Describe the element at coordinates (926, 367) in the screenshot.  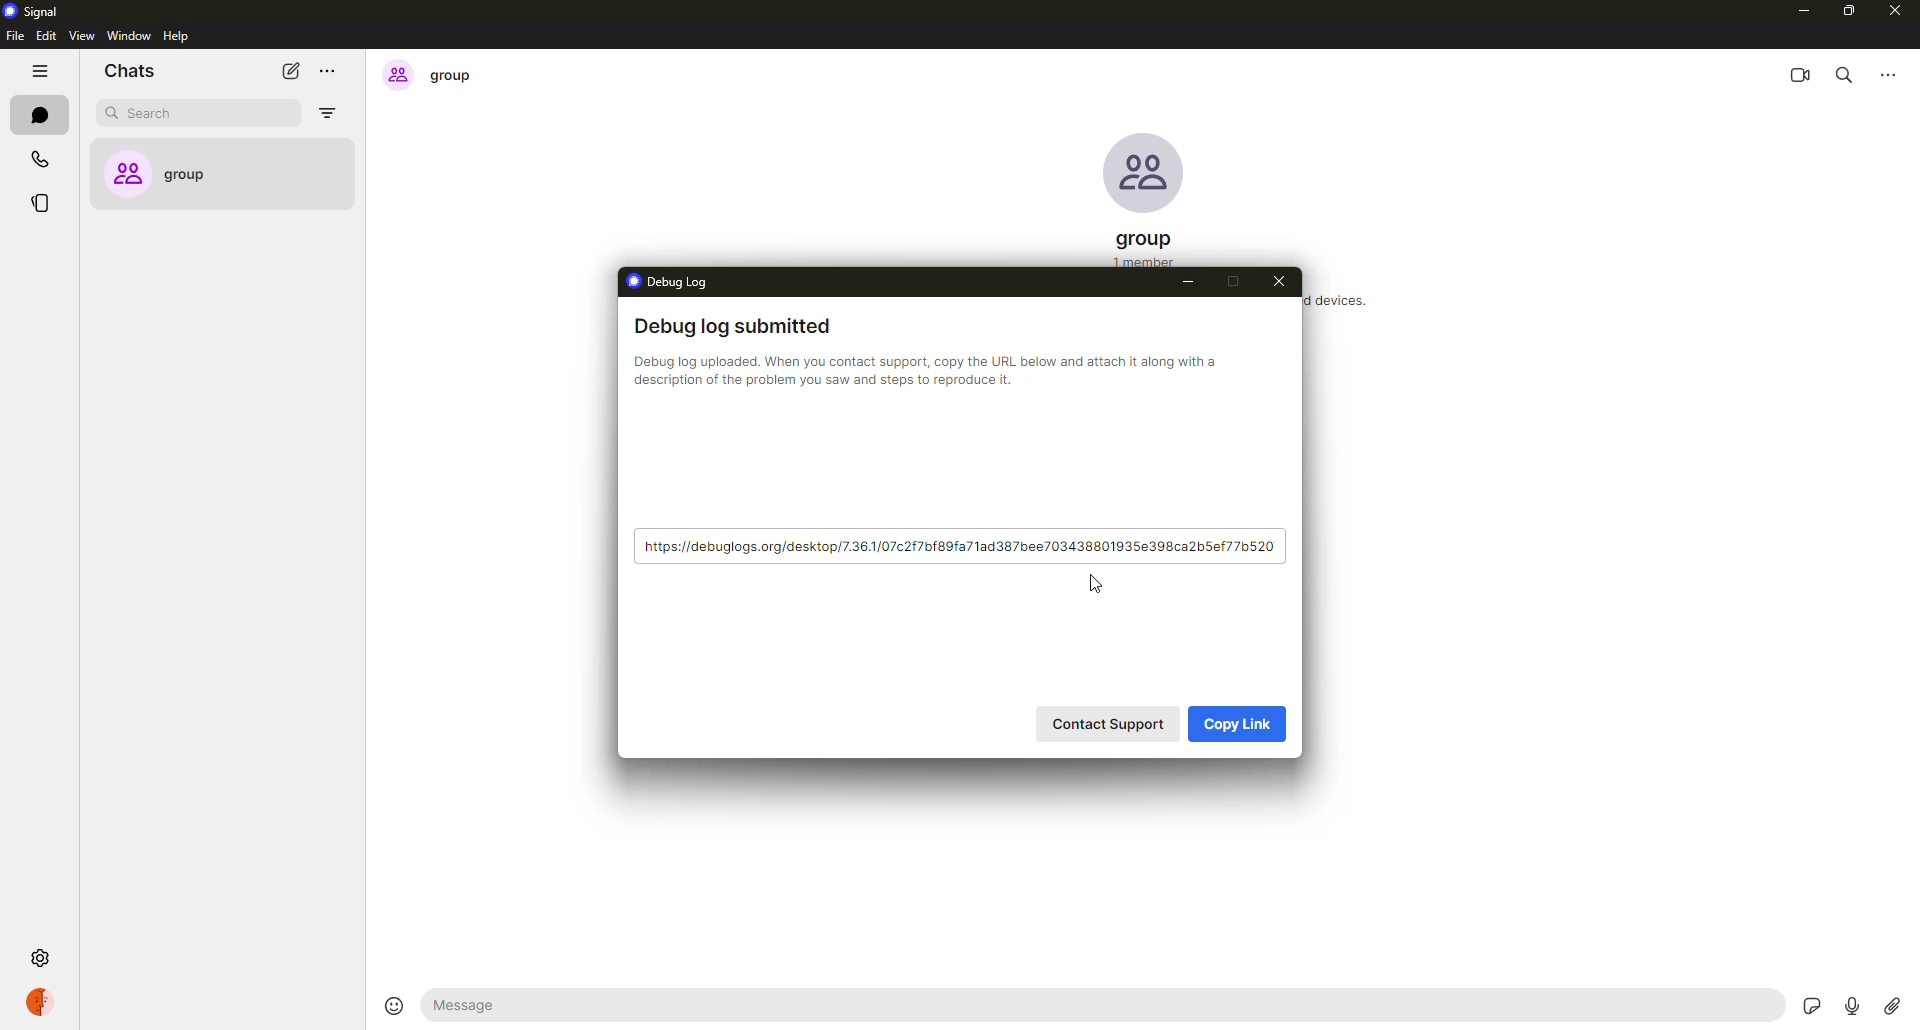
I see `info` at that location.